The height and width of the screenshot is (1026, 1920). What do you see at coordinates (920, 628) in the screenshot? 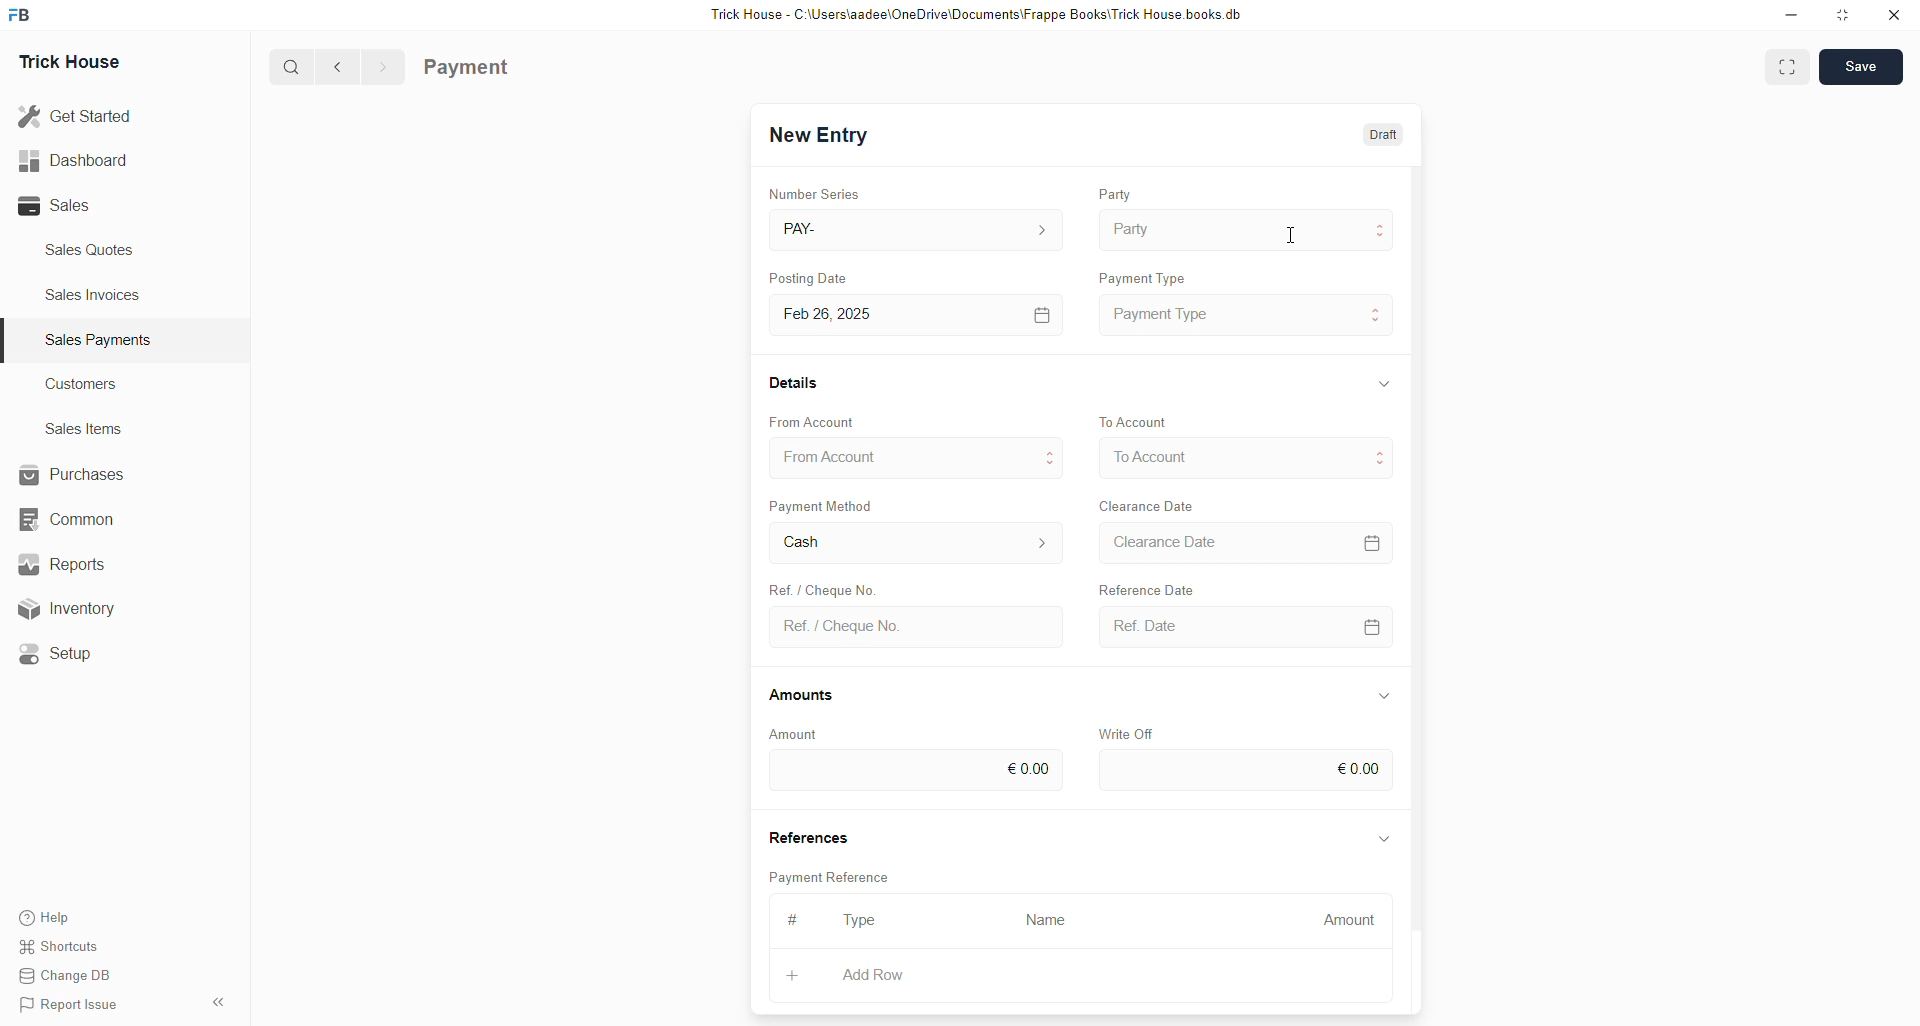
I see `Ref. / Cheque No.` at bounding box center [920, 628].